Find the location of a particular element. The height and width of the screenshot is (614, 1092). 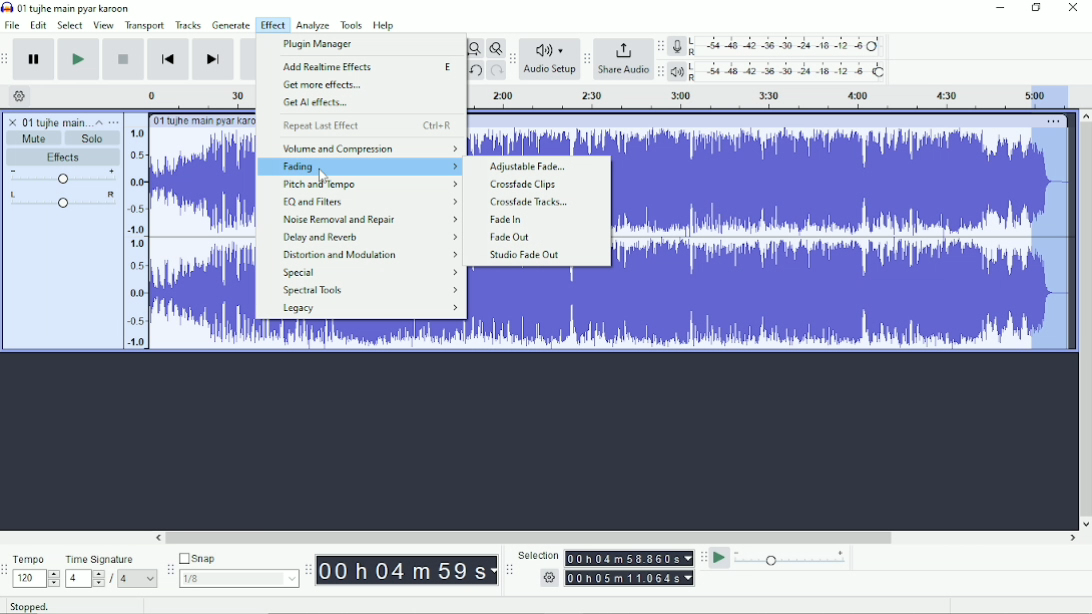

Noise Removal and Repair is located at coordinates (368, 219).